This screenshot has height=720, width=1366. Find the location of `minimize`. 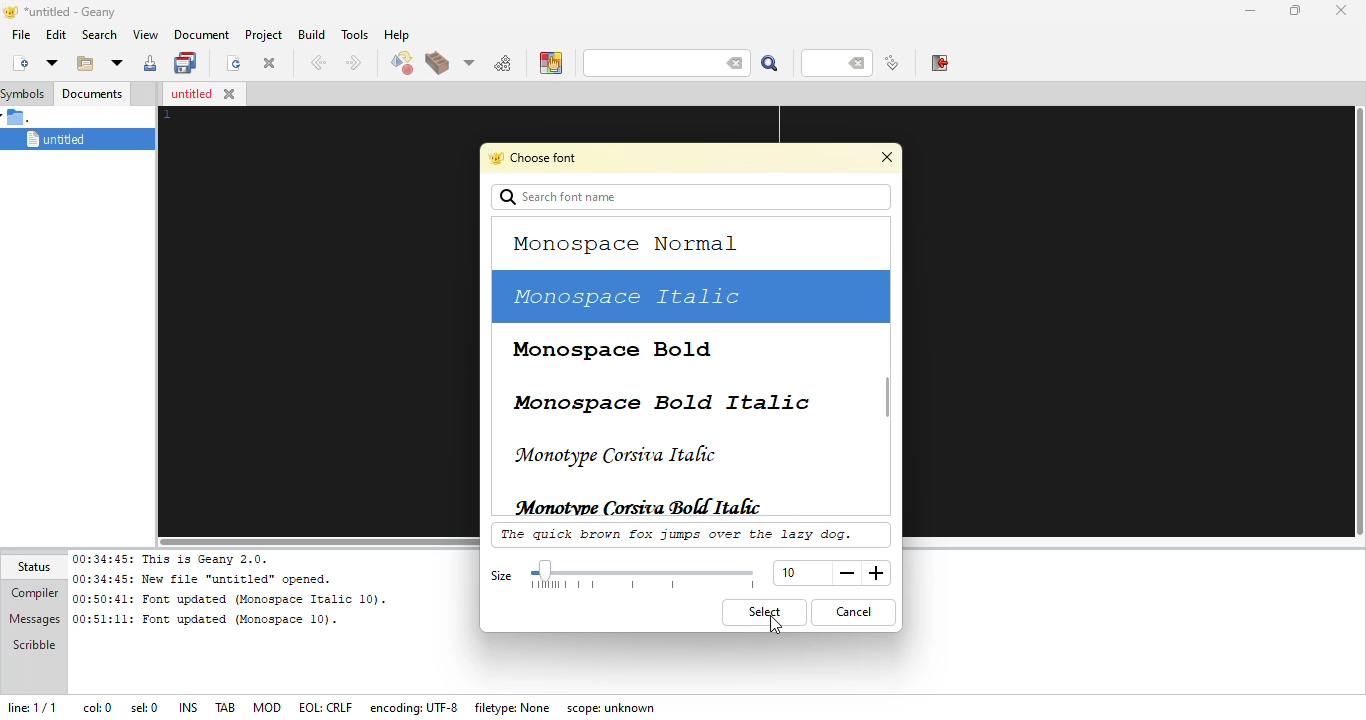

minimize is located at coordinates (1247, 10).